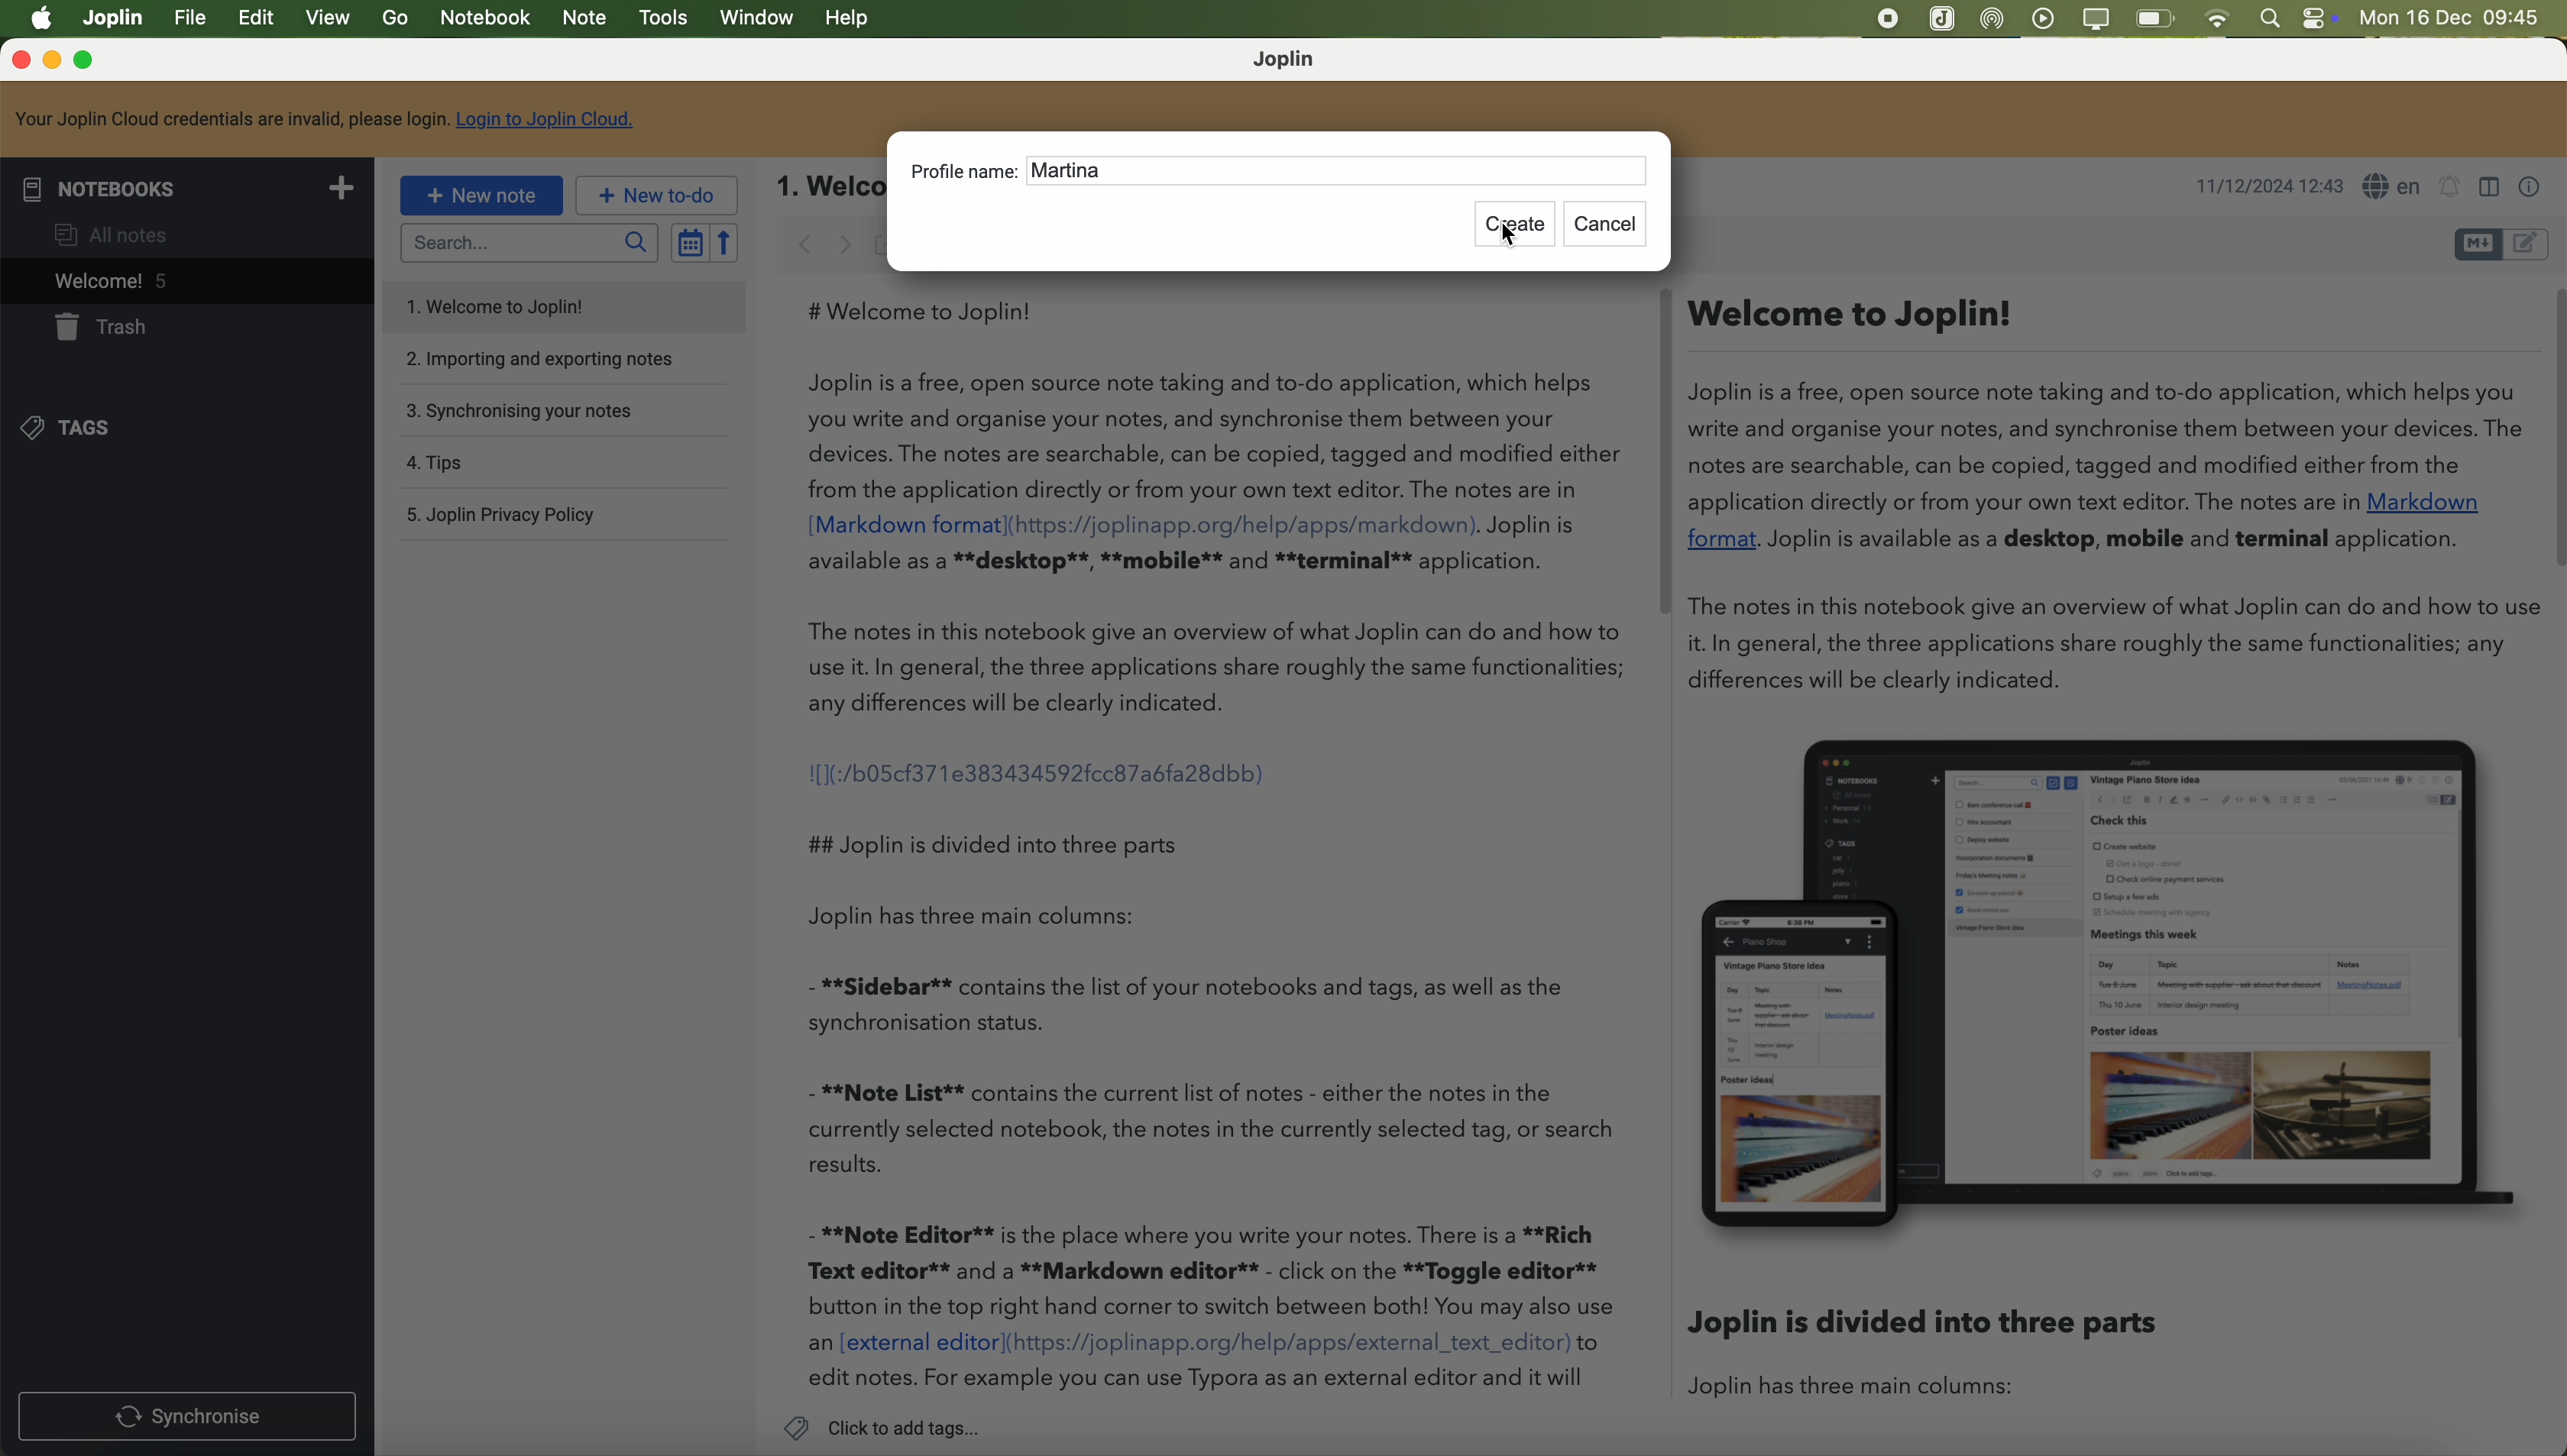  What do you see at coordinates (2267, 186) in the screenshot?
I see `11/12/2024 12:43` at bounding box center [2267, 186].